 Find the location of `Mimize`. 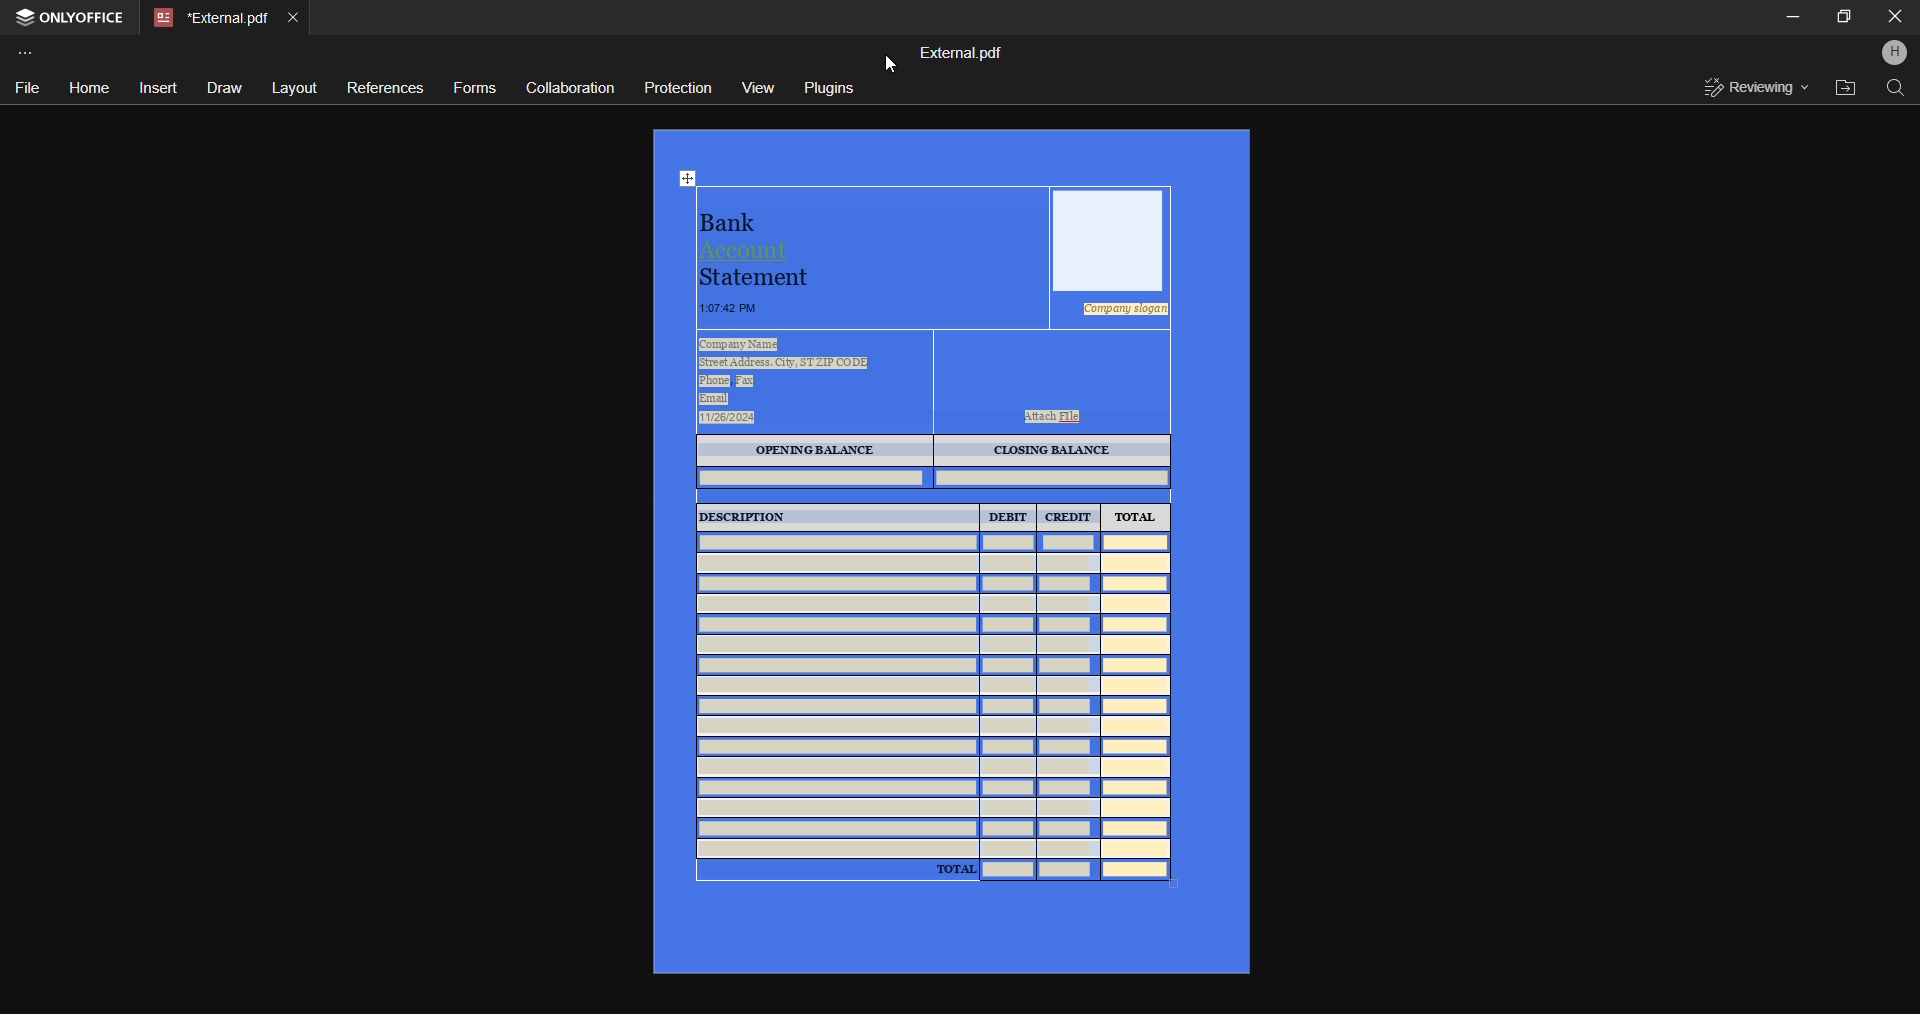

Mimize is located at coordinates (1793, 17).